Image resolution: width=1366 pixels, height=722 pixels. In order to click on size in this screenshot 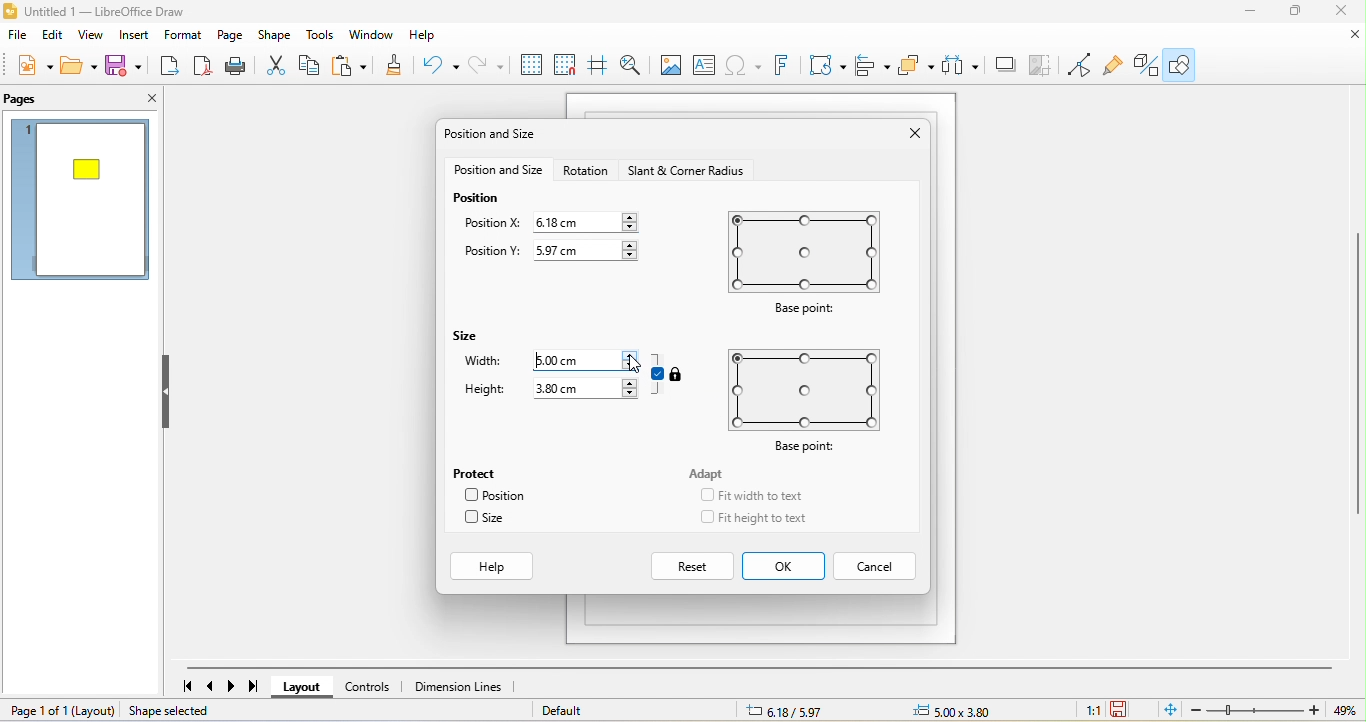, I will do `click(478, 340)`.